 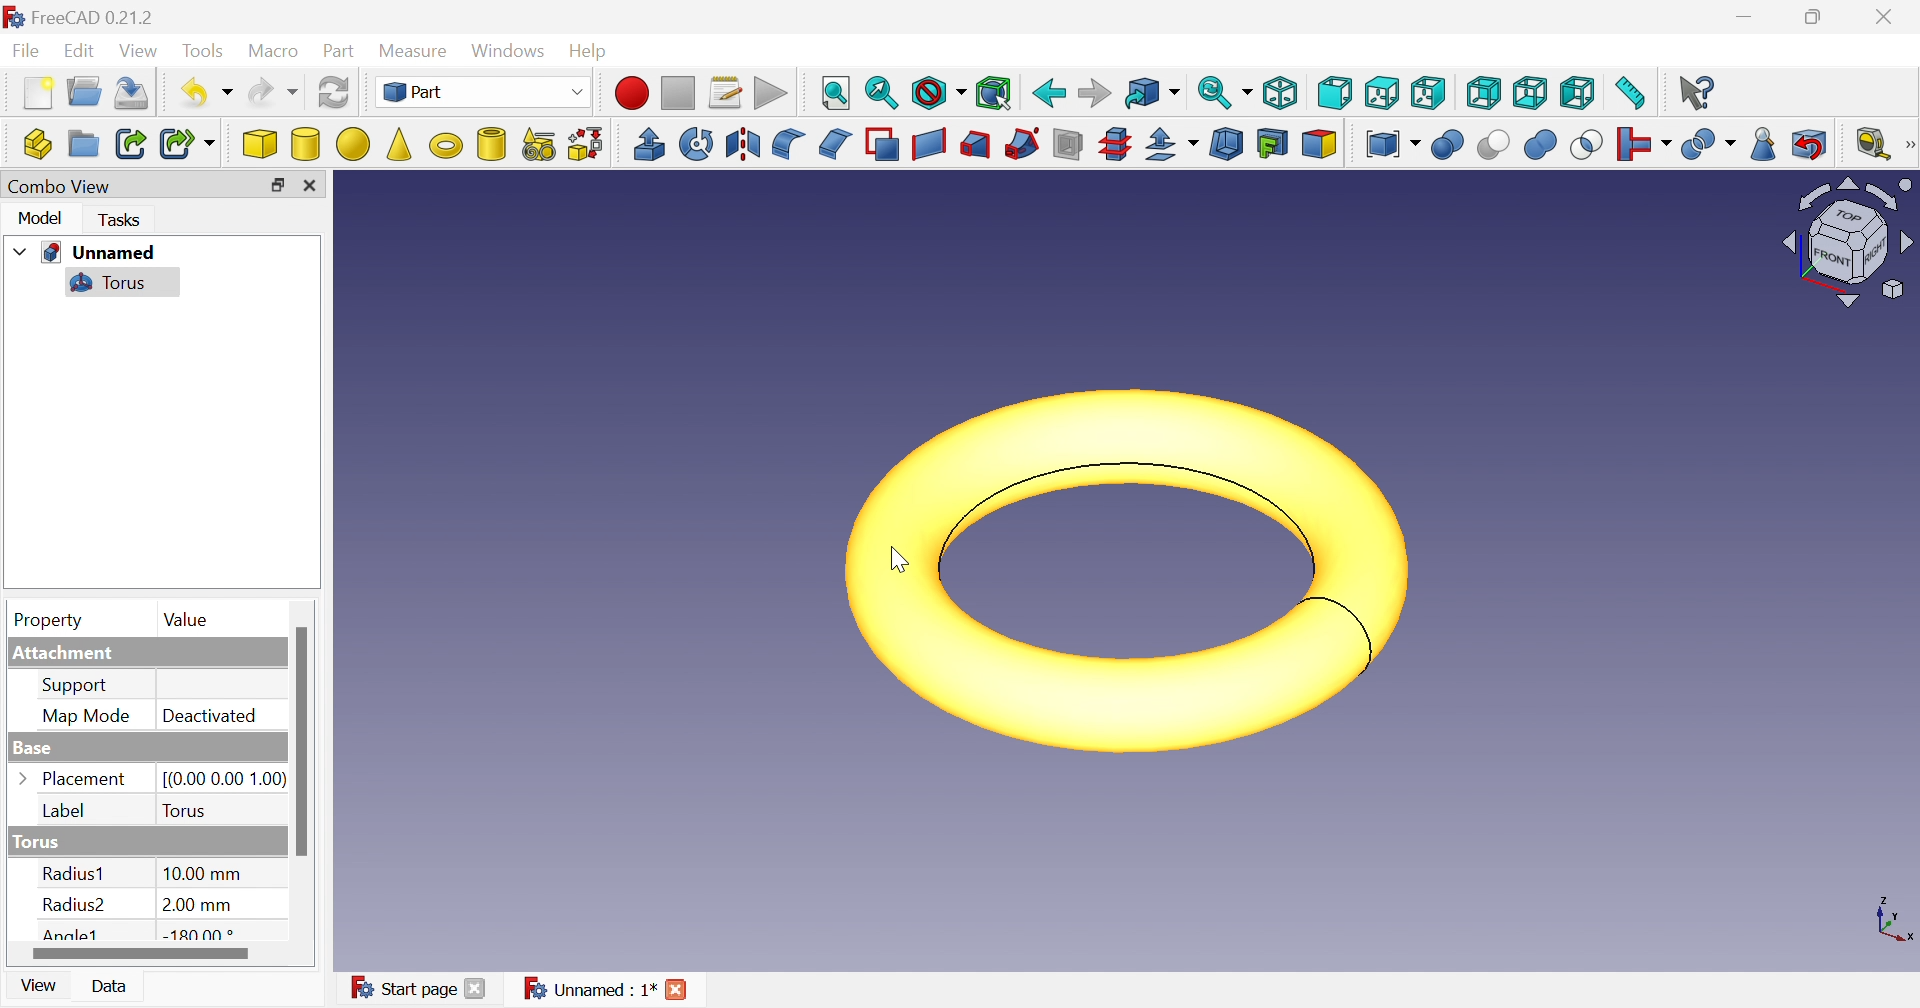 I want to click on Create projection on surface, so click(x=1274, y=145).